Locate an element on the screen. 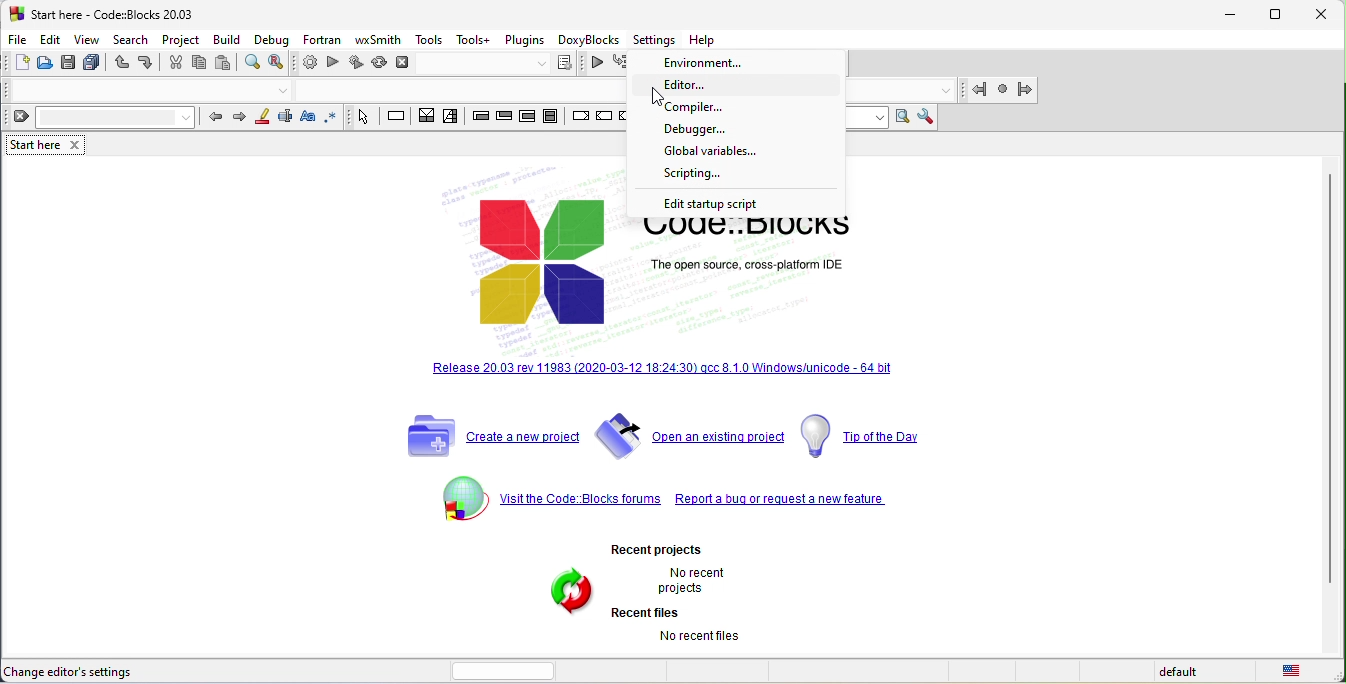 The image size is (1346, 684). file is located at coordinates (19, 41).